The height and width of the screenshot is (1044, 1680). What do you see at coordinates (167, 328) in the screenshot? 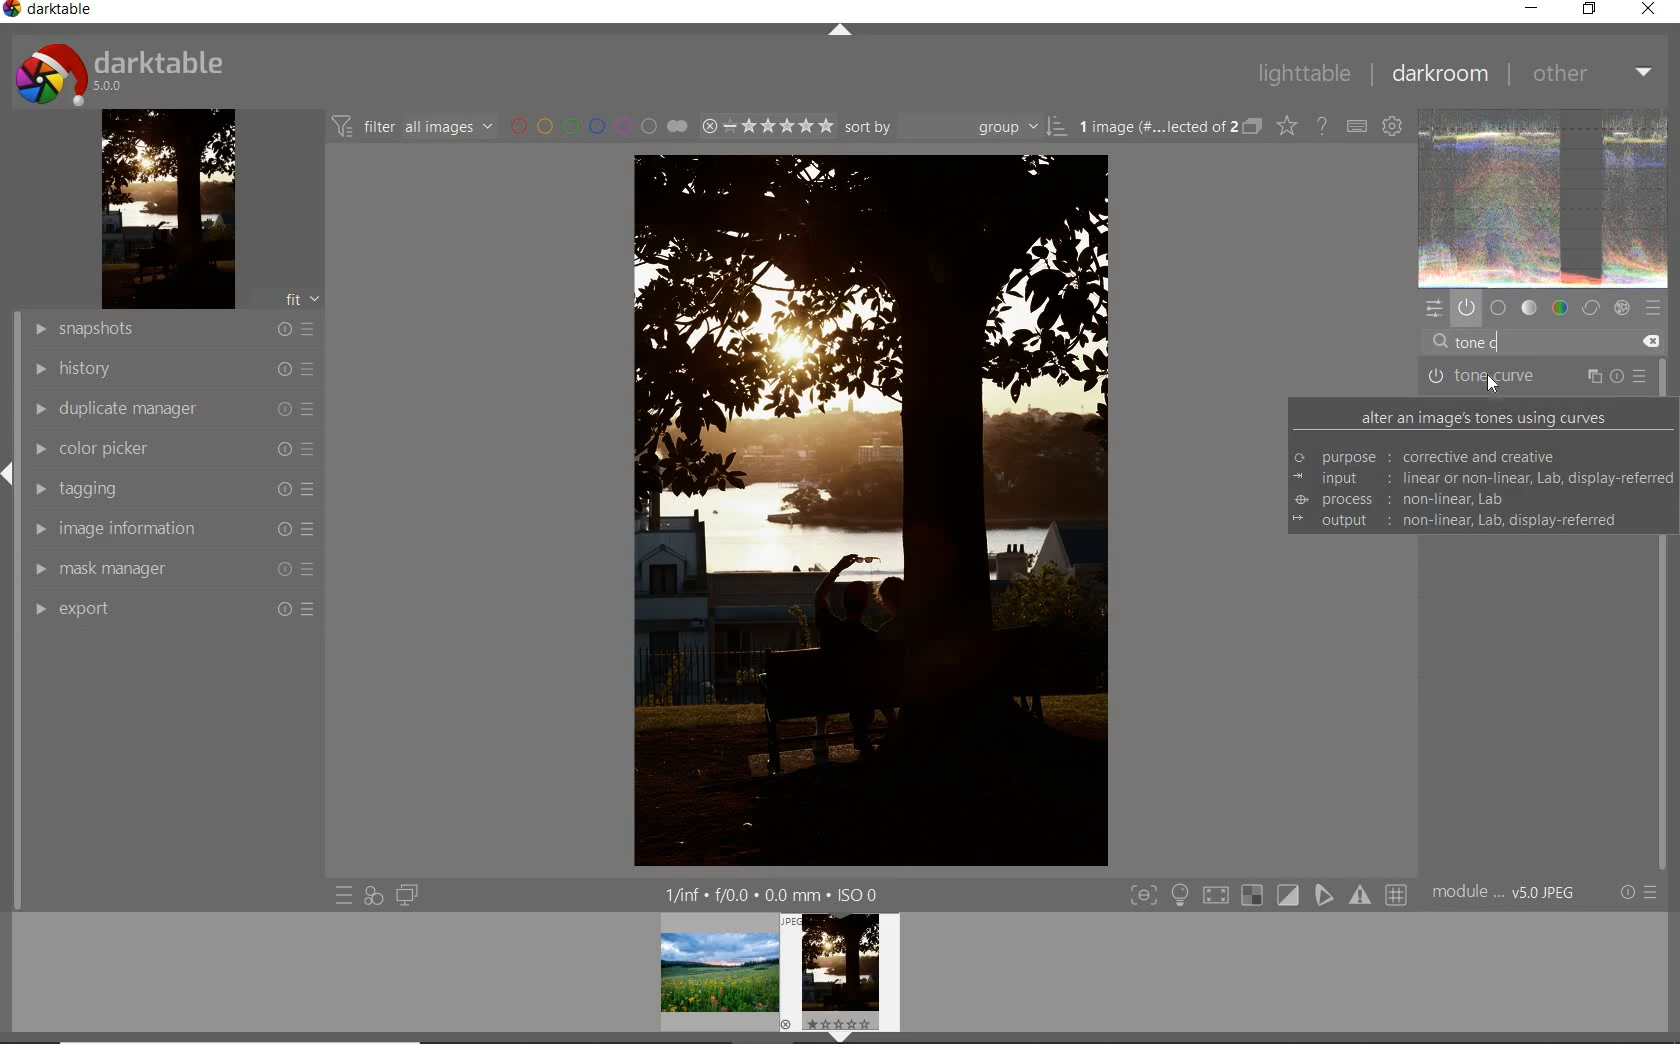
I see `snapshots` at bounding box center [167, 328].